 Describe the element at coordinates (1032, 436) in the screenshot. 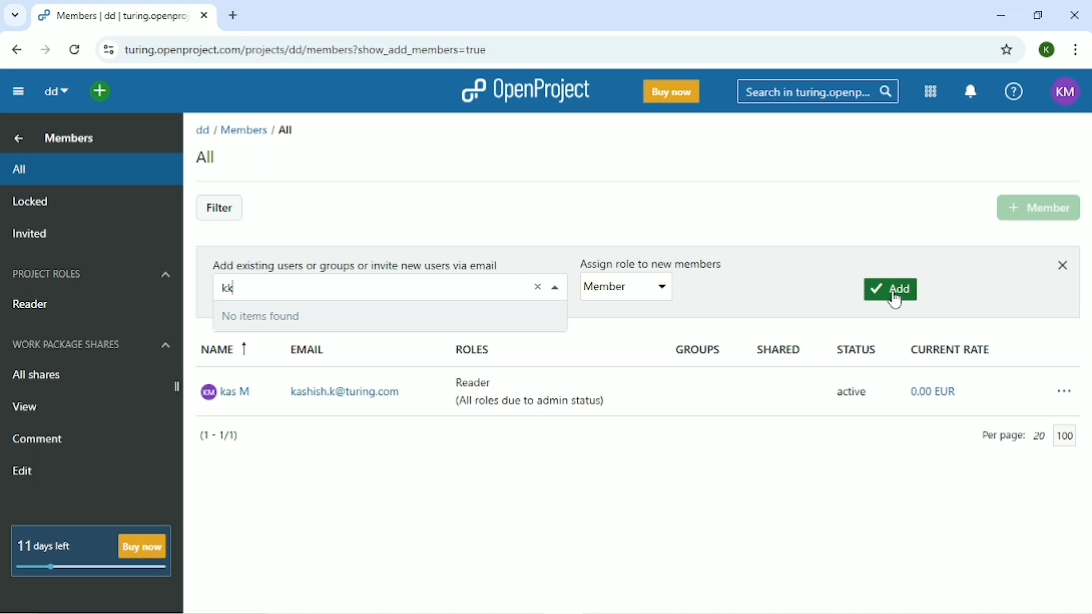

I see `Per page 20/100` at that location.